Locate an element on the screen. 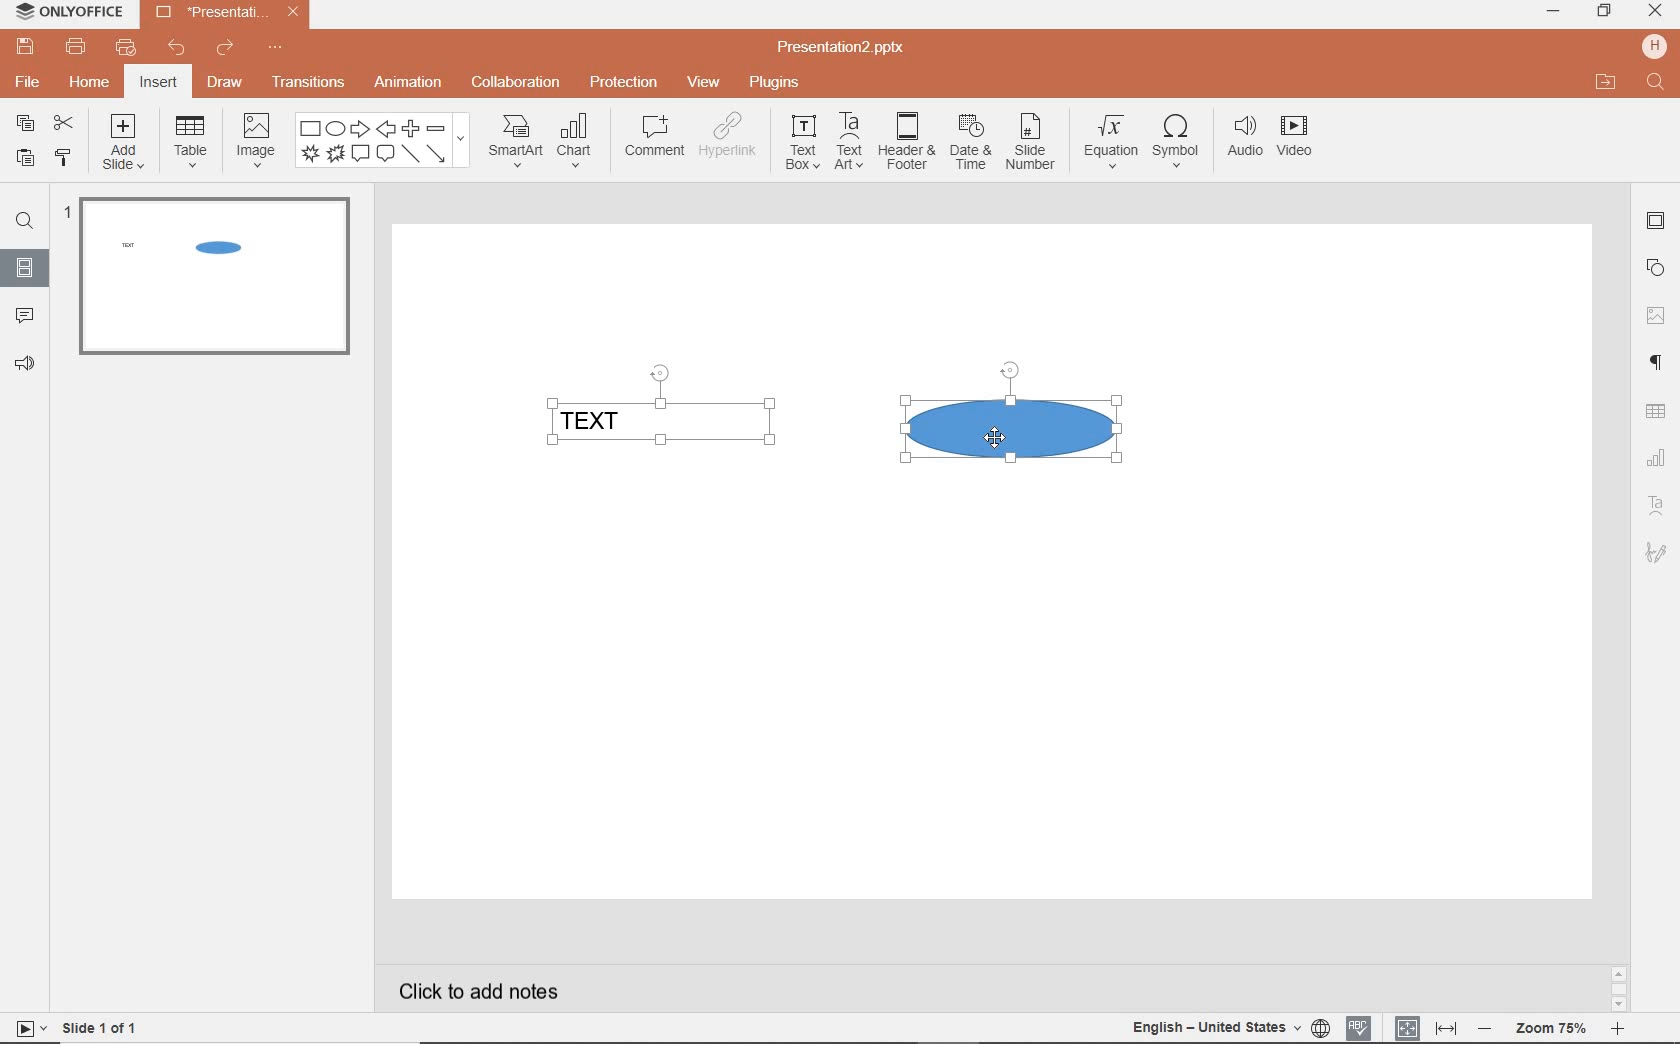 Image resolution: width=1680 pixels, height=1044 pixels. textart is located at coordinates (847, 140).